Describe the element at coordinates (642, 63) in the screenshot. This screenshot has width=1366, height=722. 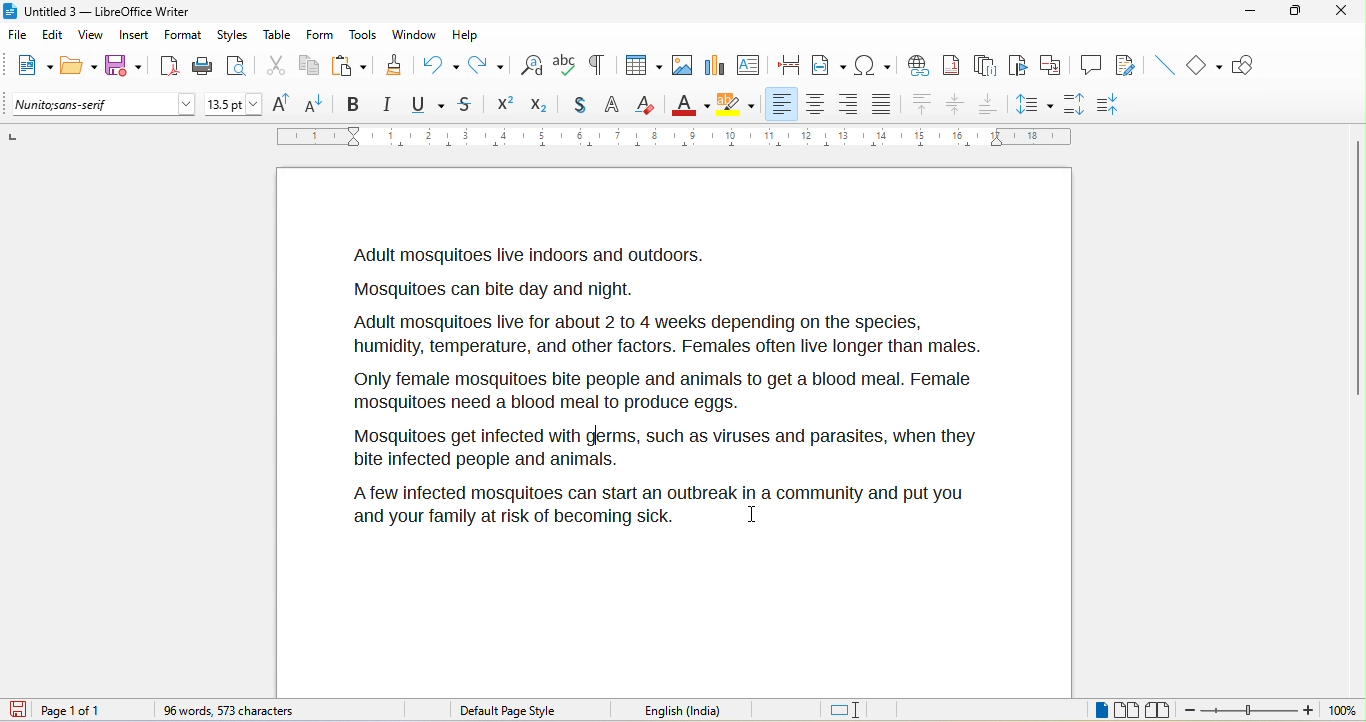
I see `table` at that location.